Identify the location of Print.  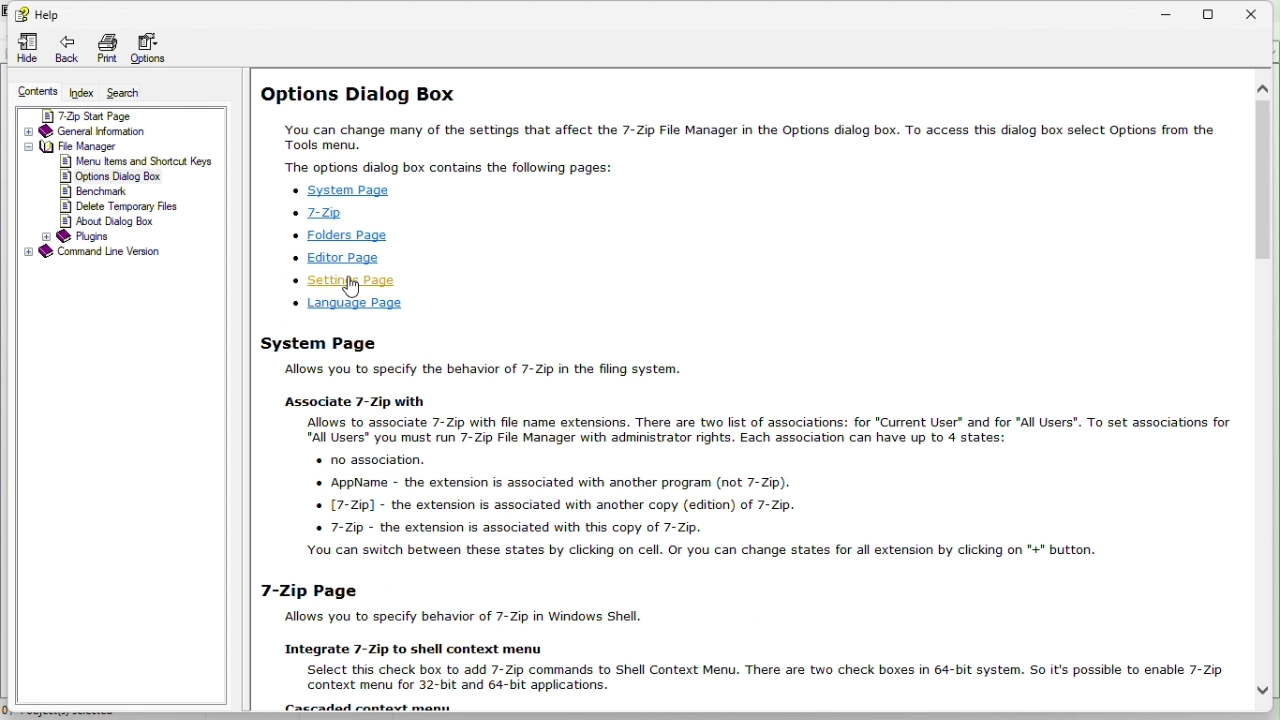
(107, 48).